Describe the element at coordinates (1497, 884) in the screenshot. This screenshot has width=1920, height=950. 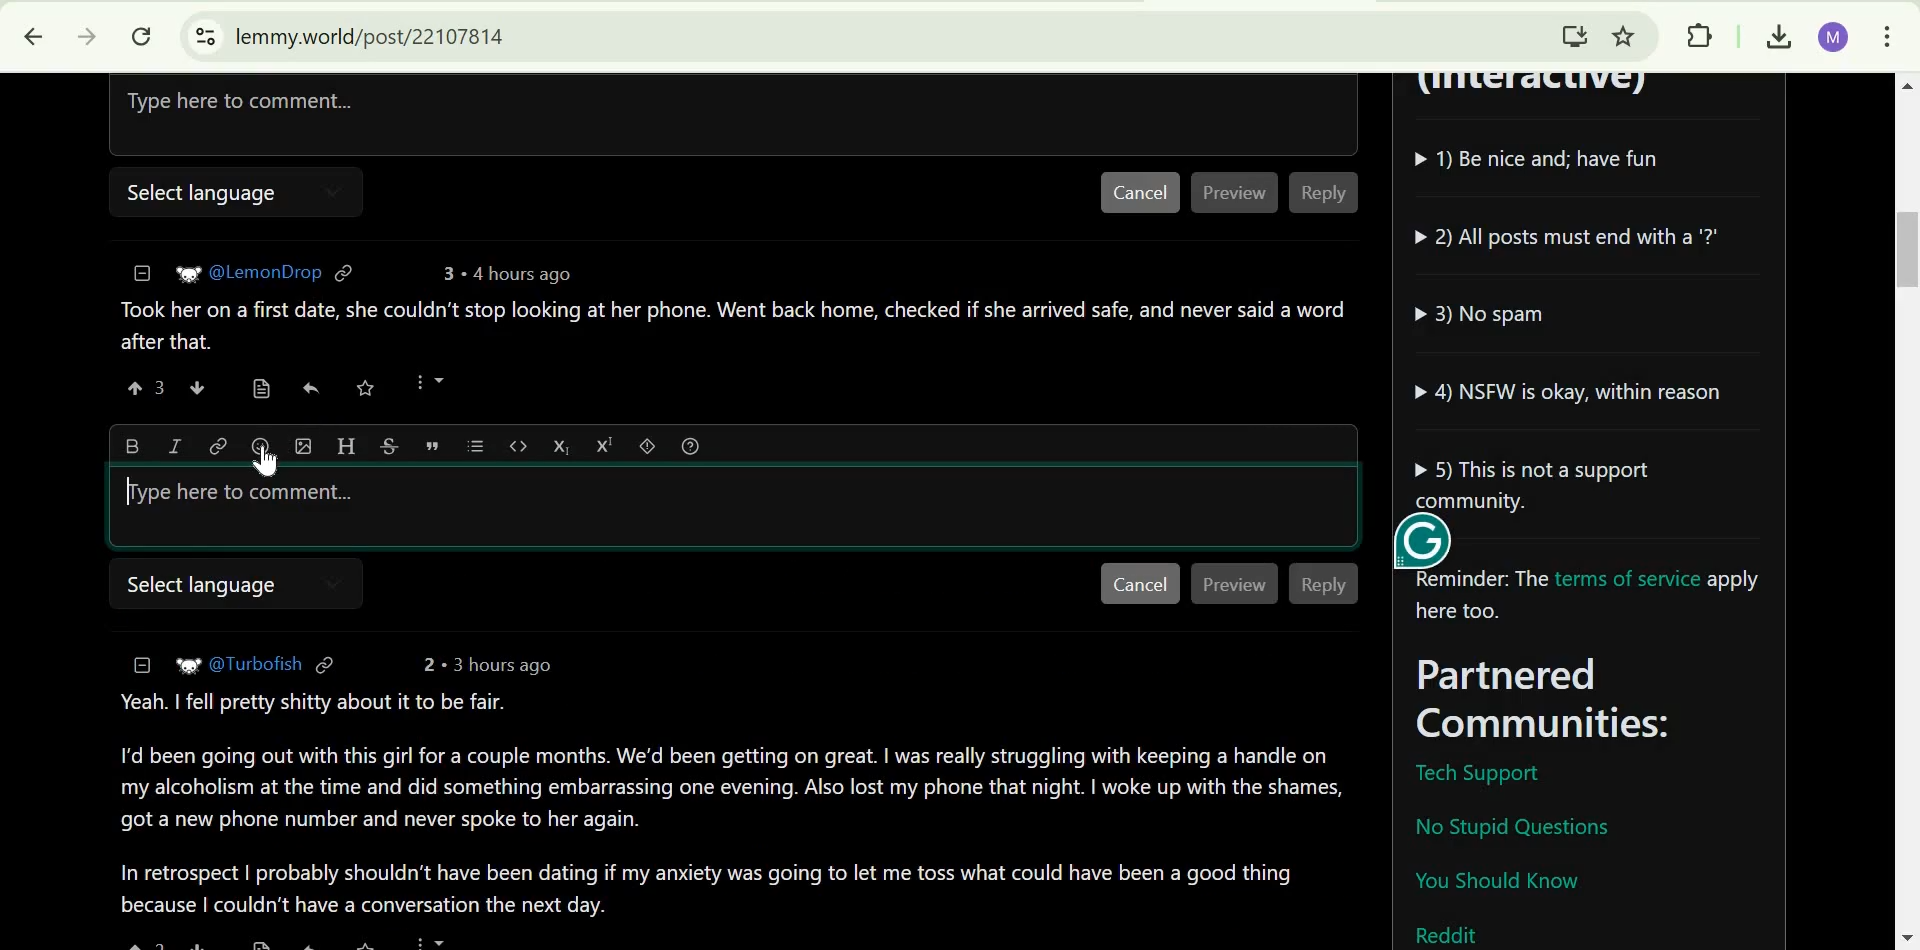
I see `You should know` at that location.